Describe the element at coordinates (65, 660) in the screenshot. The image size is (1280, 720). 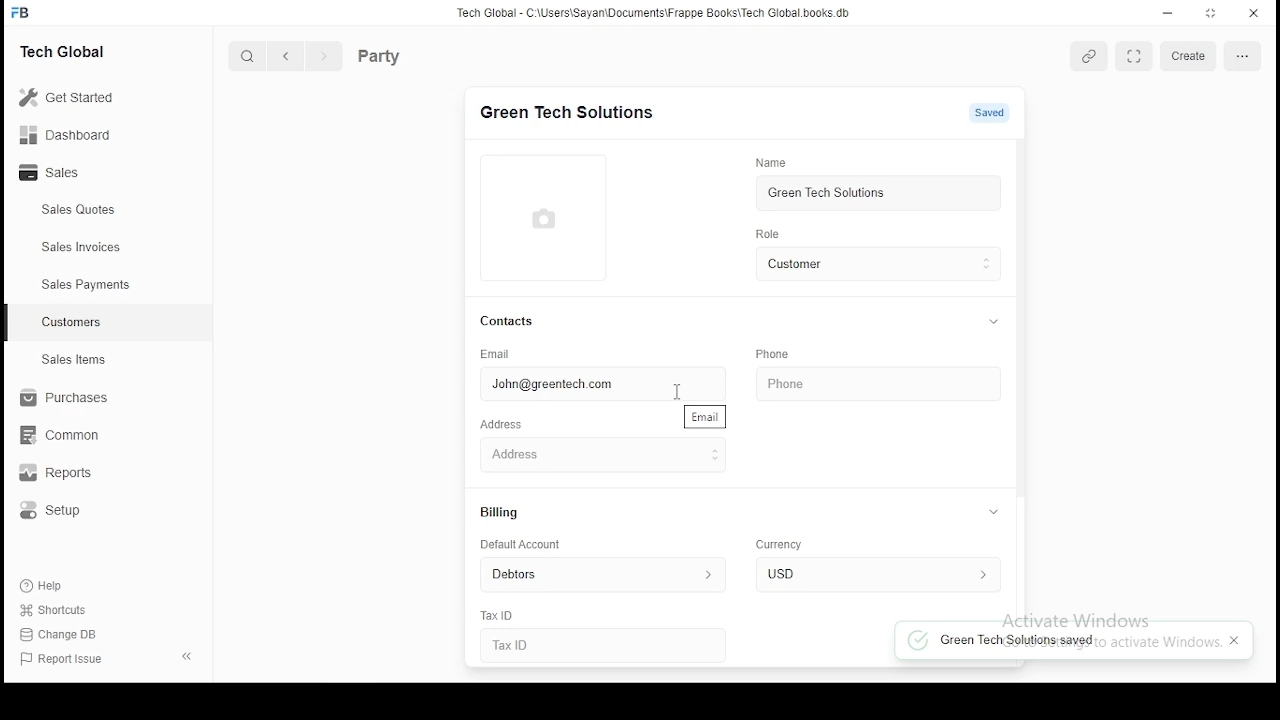
I see `Report issue` at that location.